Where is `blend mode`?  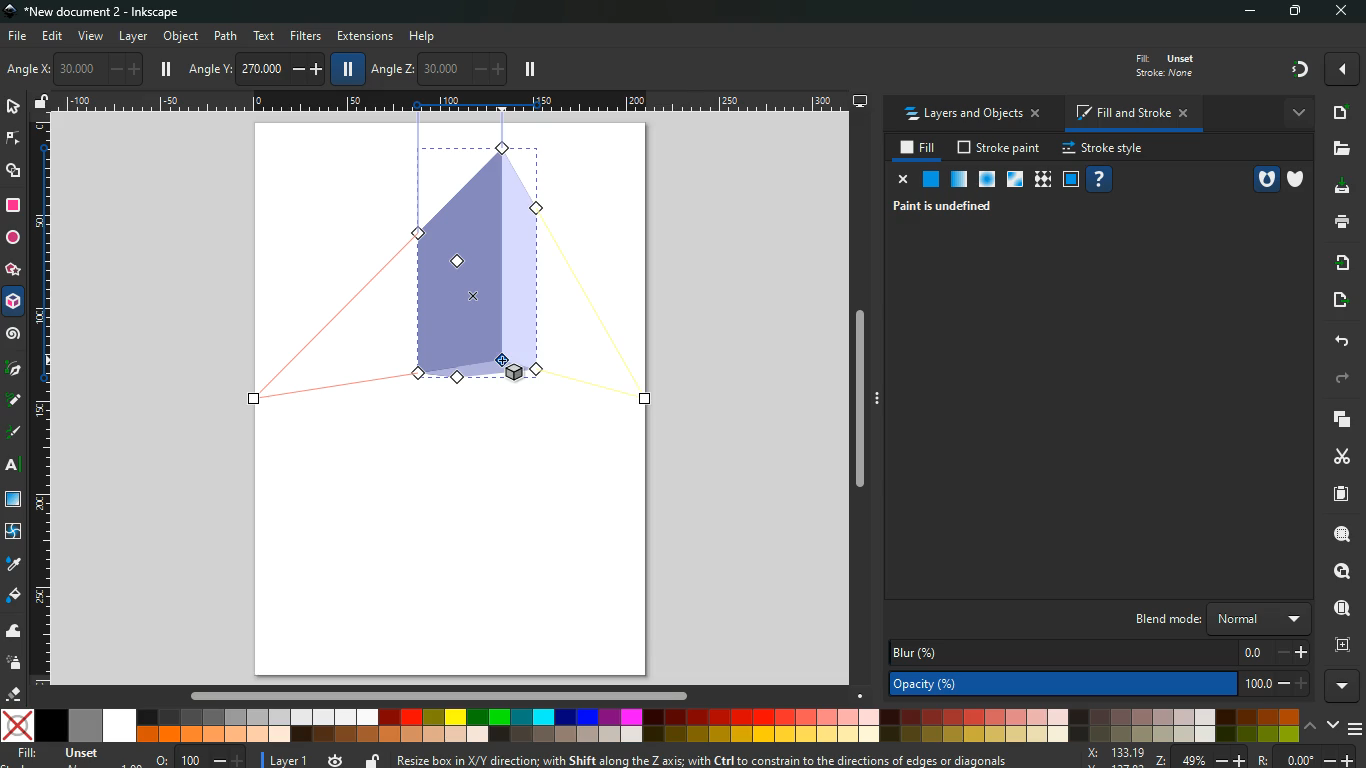
blend mode is located at coordinates (1211, 619).